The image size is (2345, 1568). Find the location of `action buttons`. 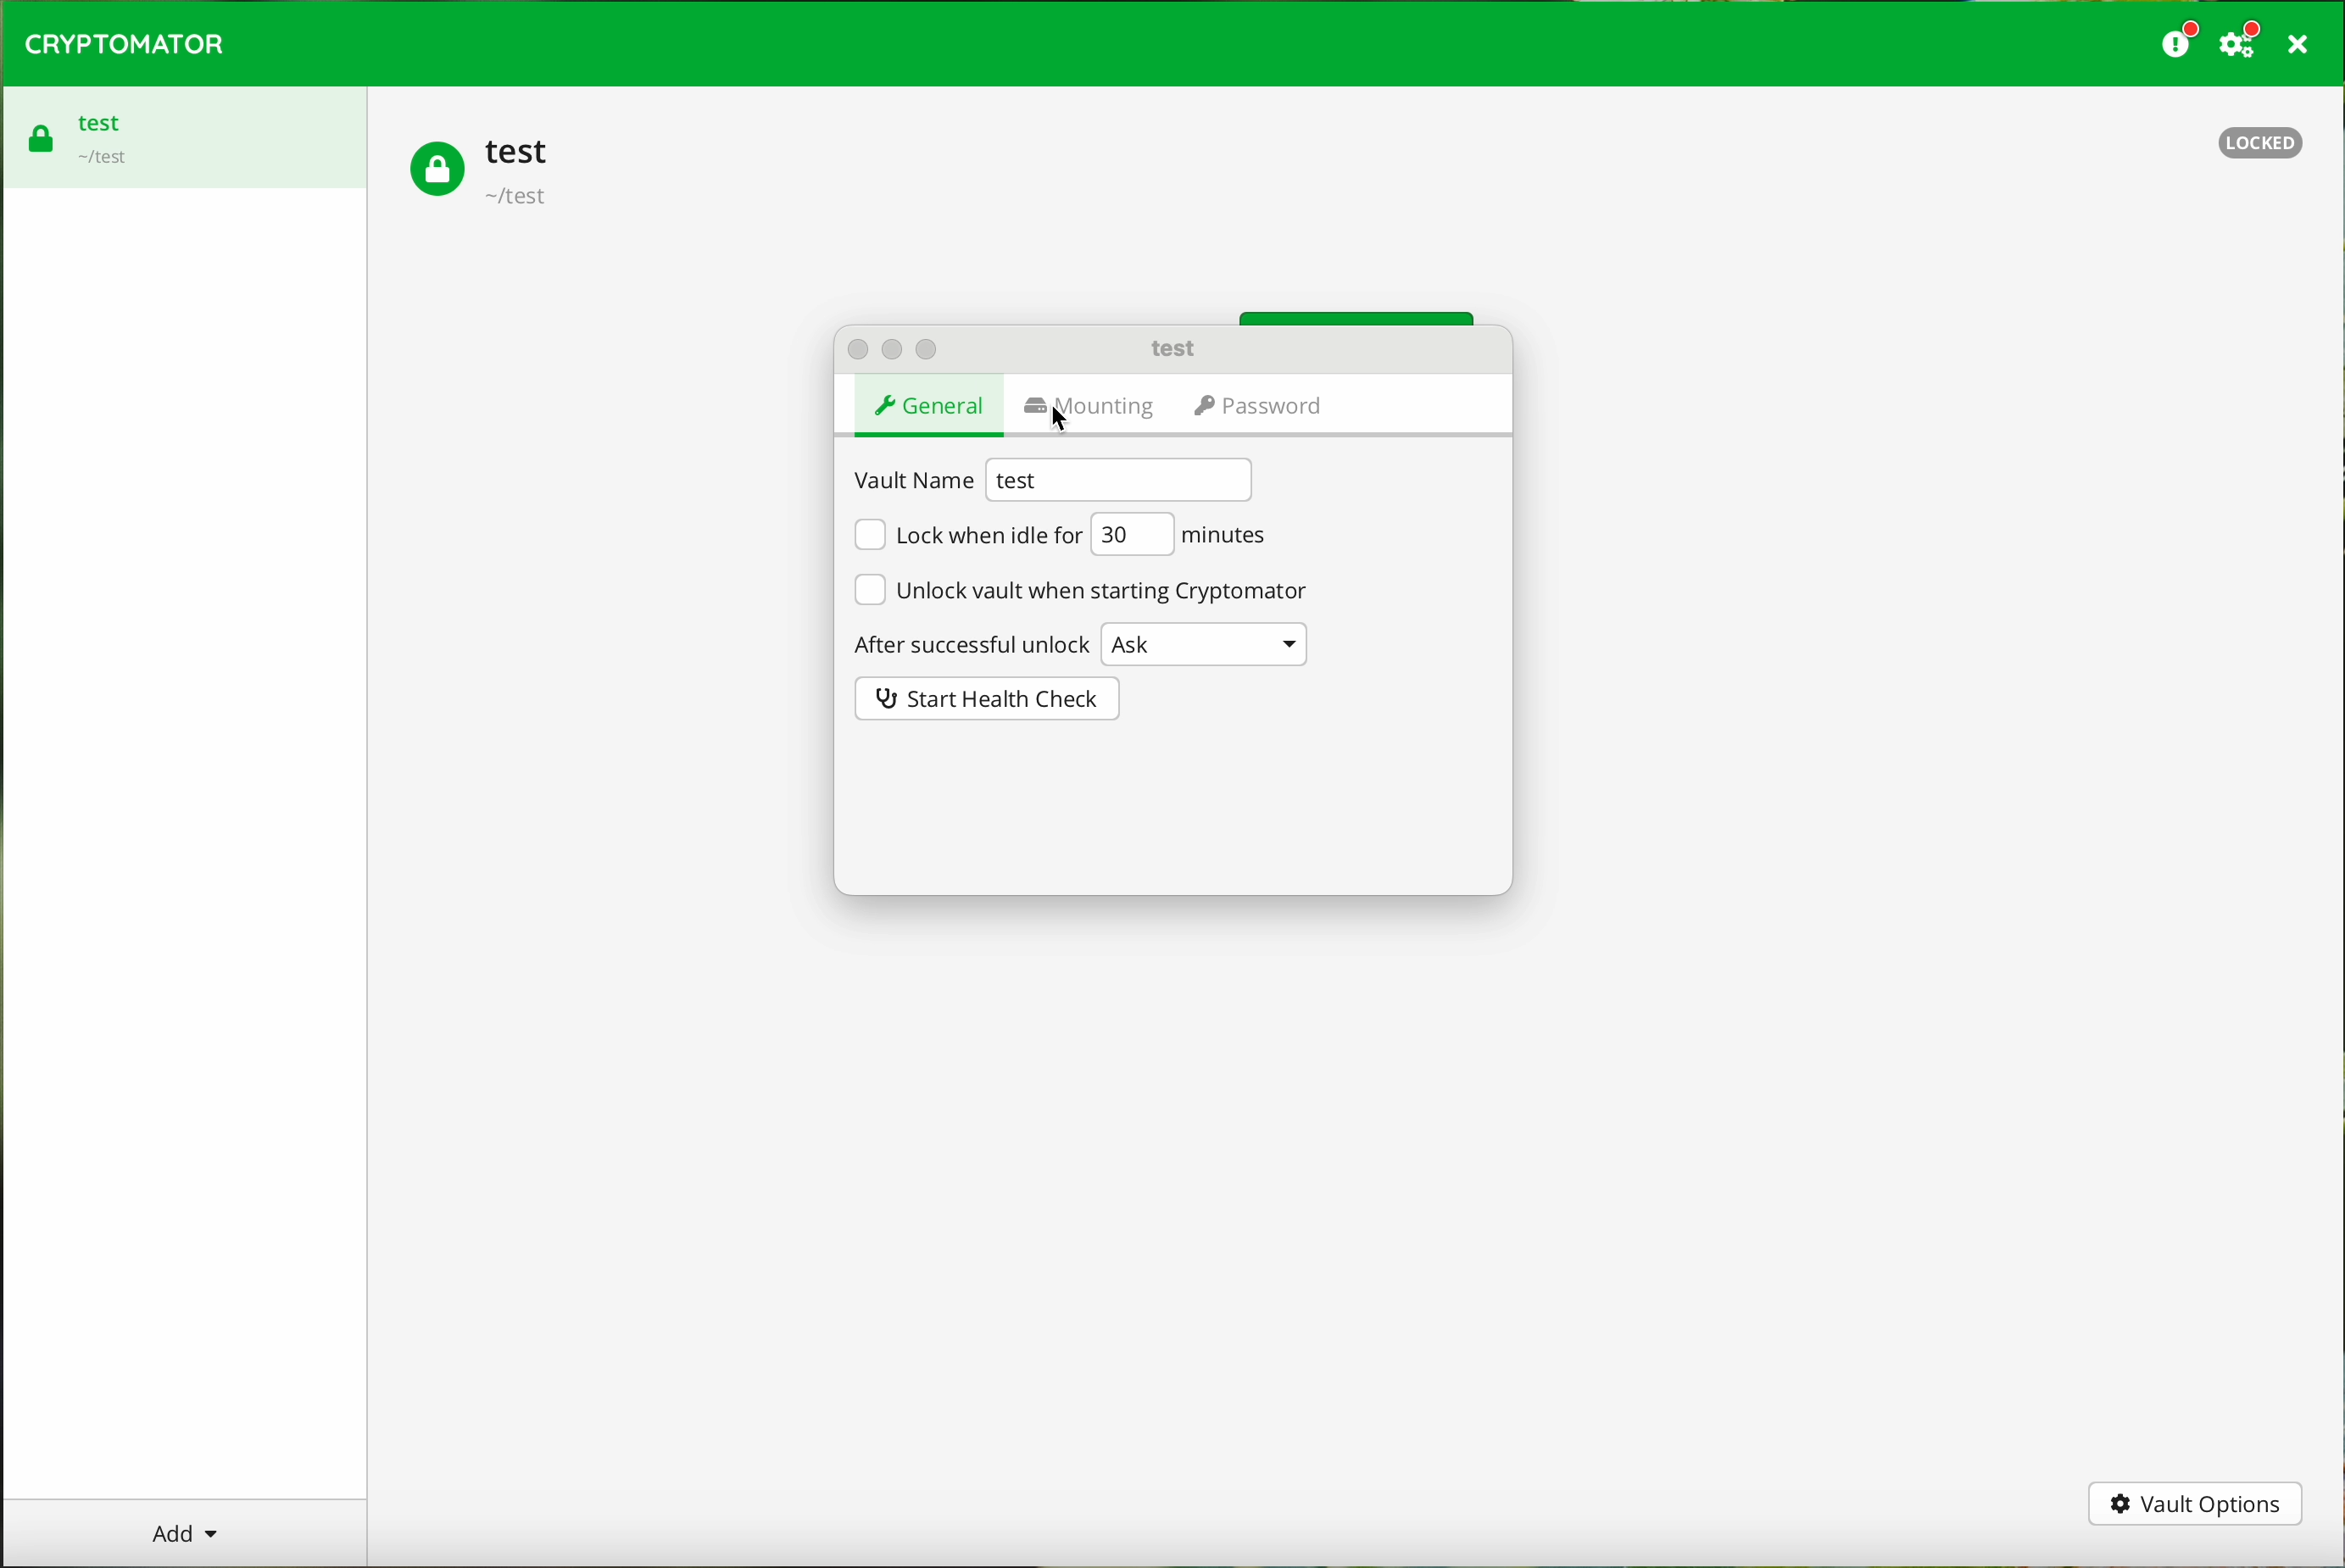

action buttons is located at coordinates (898, 346).